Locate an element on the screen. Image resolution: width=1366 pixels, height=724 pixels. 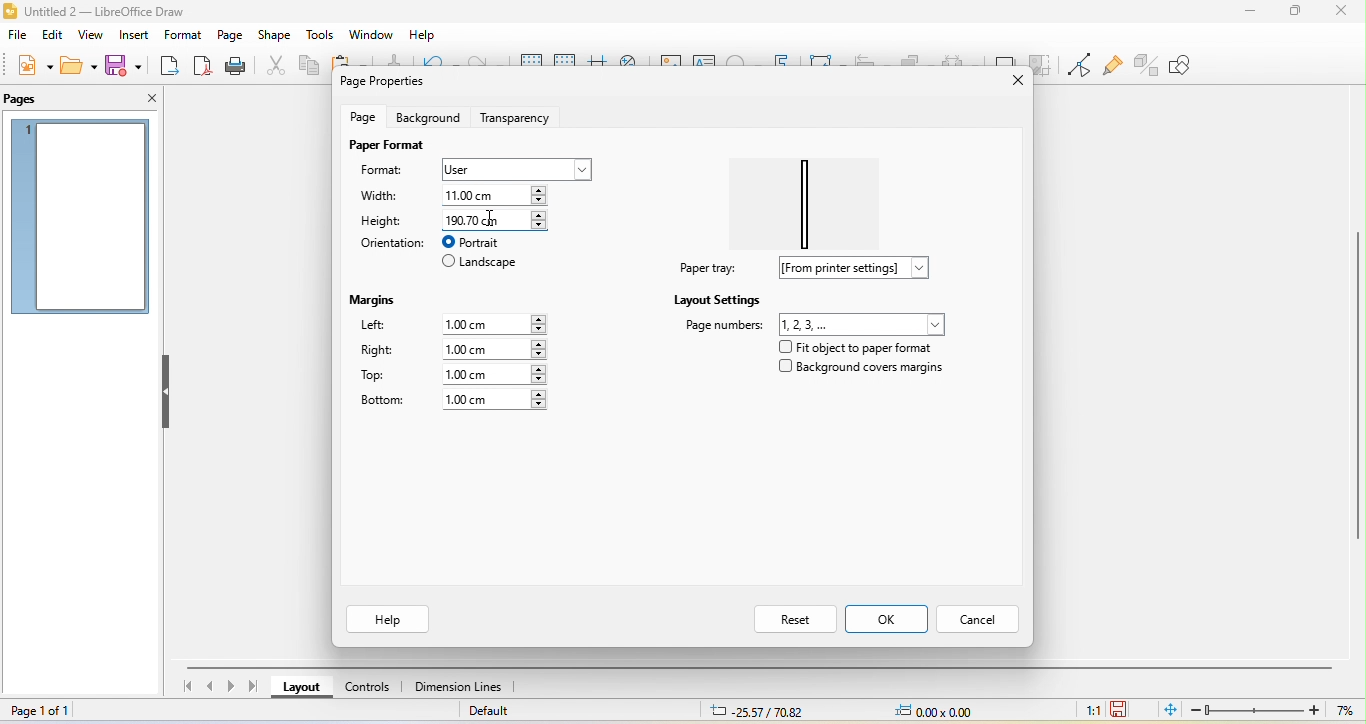
show draw function is located at coordinates (1195, 65).